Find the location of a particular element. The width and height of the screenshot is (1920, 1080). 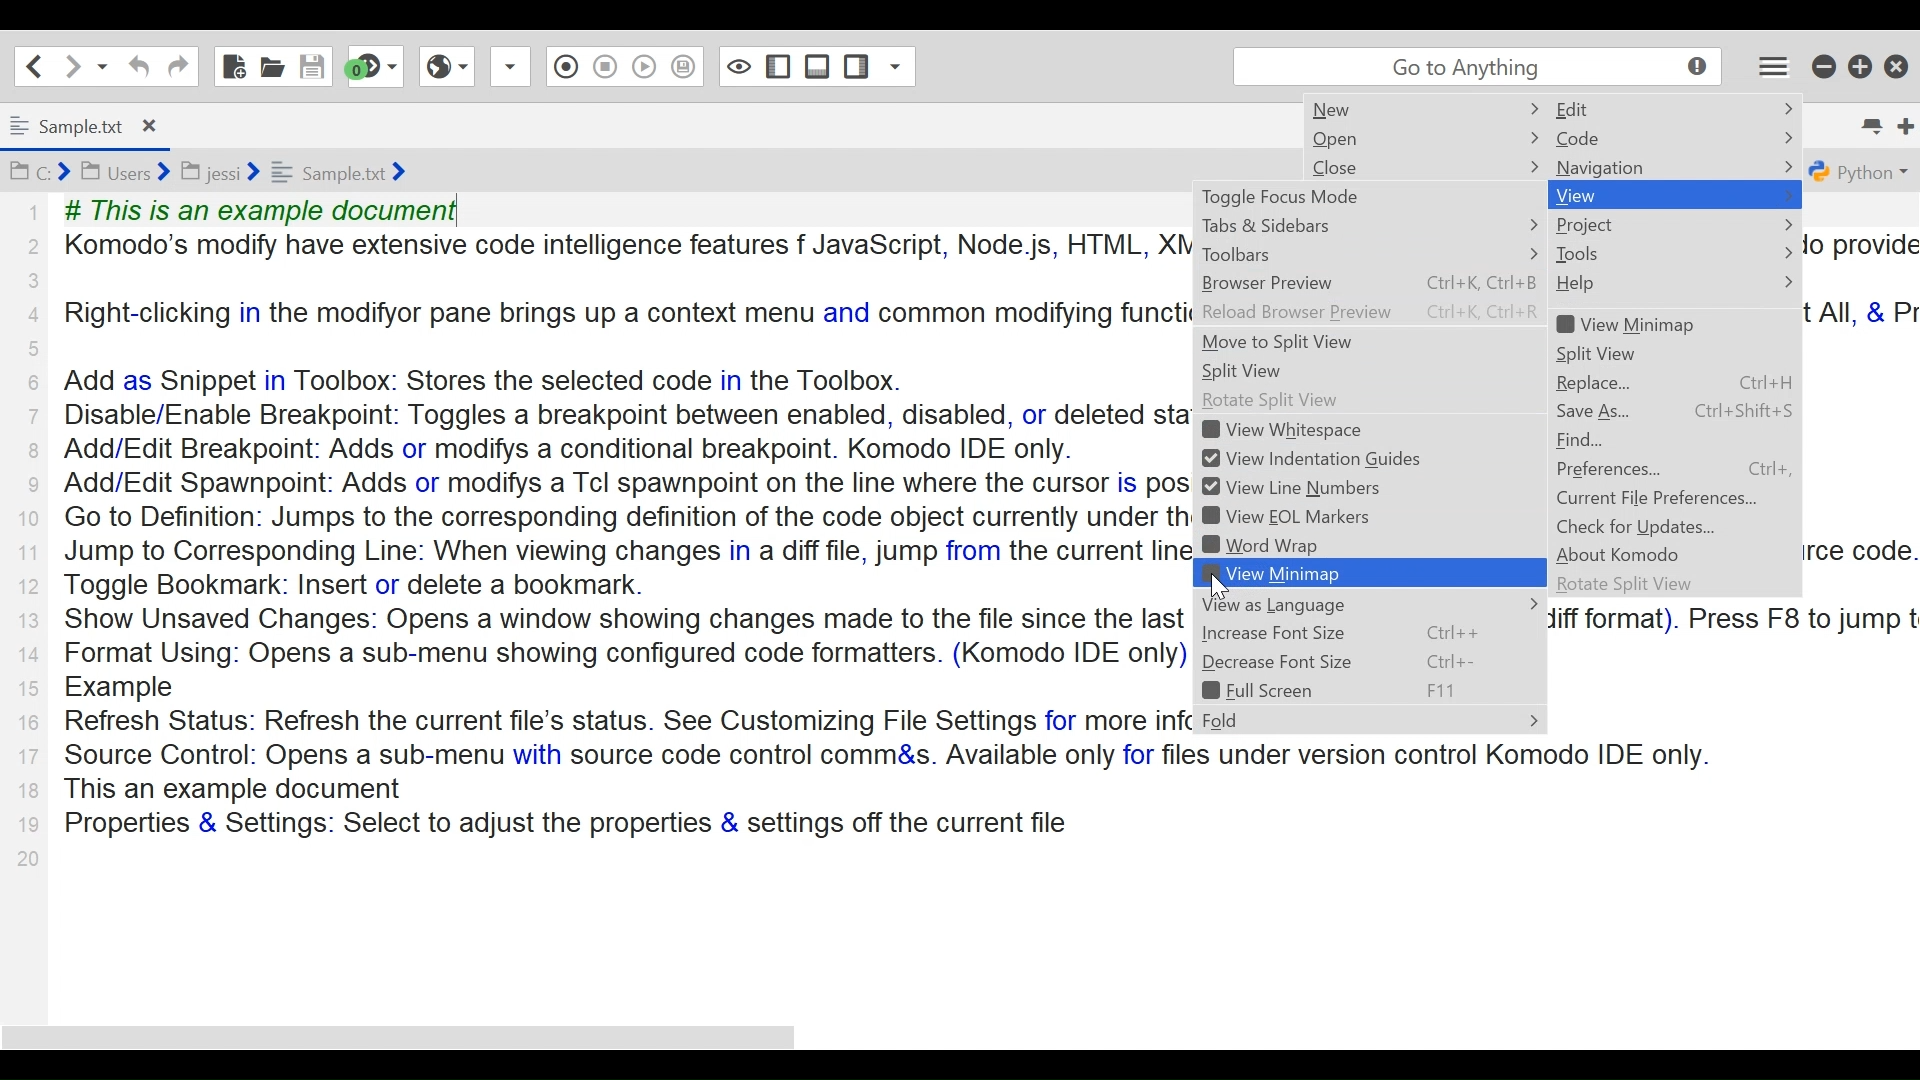

View is located at coordinates (1611, 195).